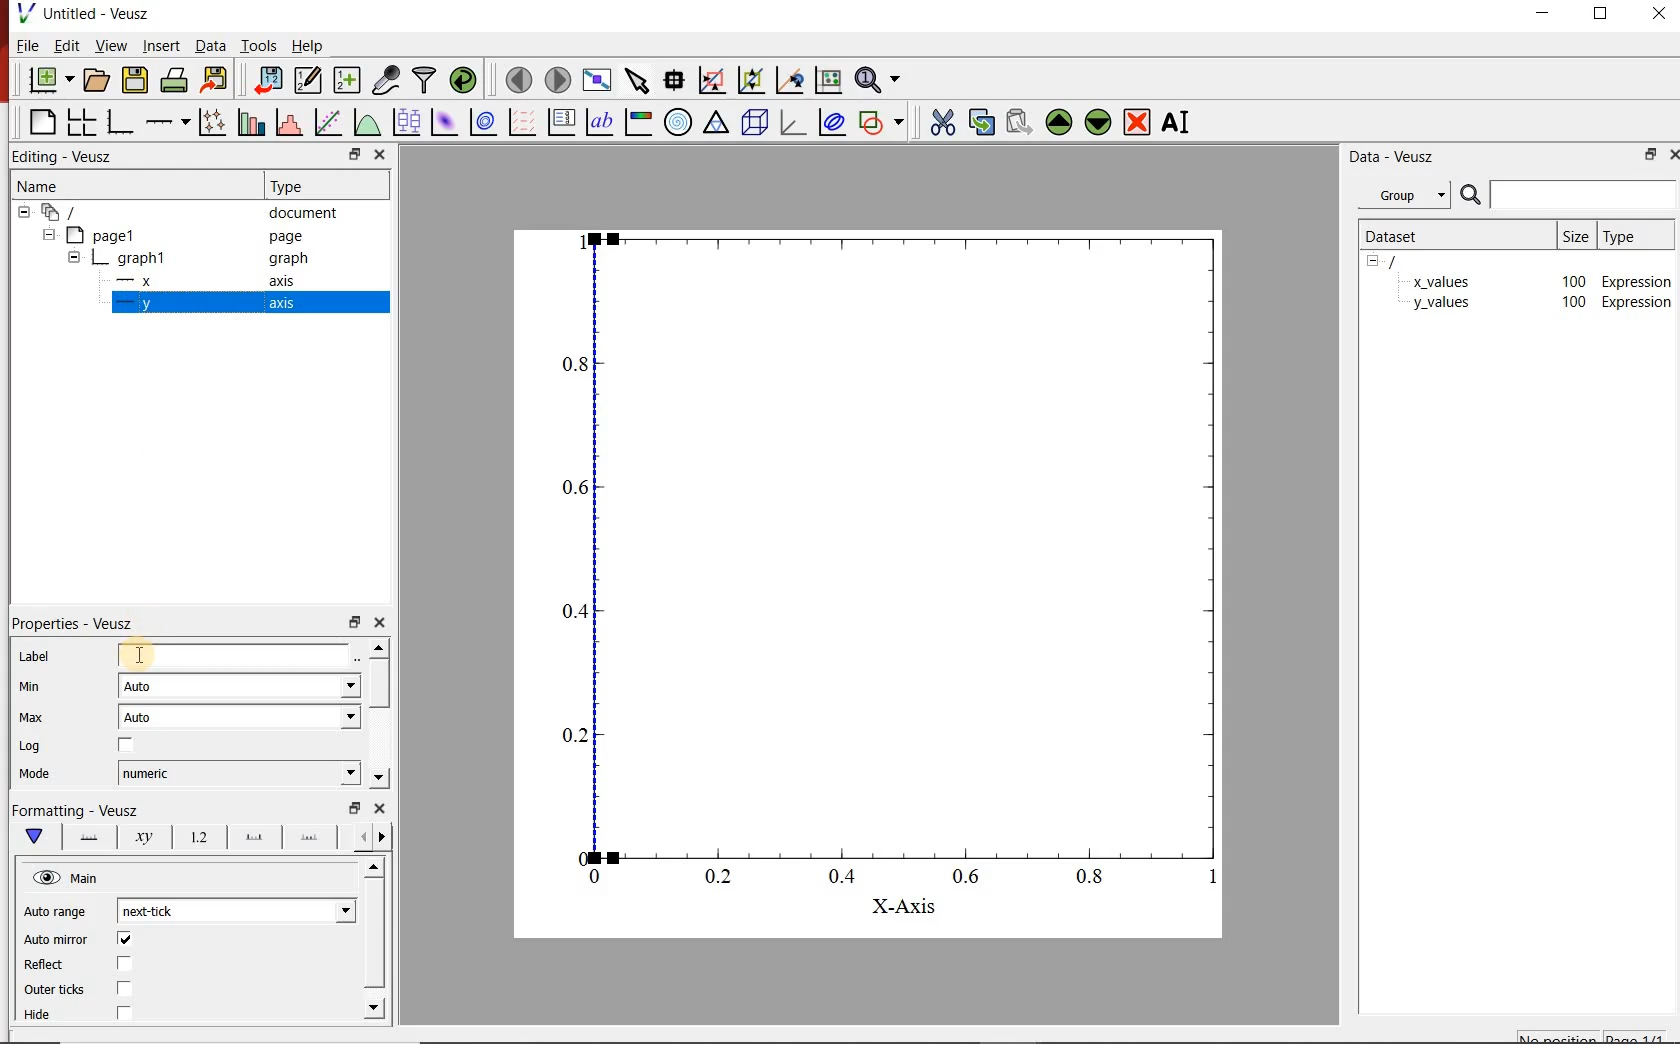 Image resolution: width=1680 pixels, height=1044 pixels. Describe the element at coordinates (1670, 154) in the screenshot. I see `close` at that location.